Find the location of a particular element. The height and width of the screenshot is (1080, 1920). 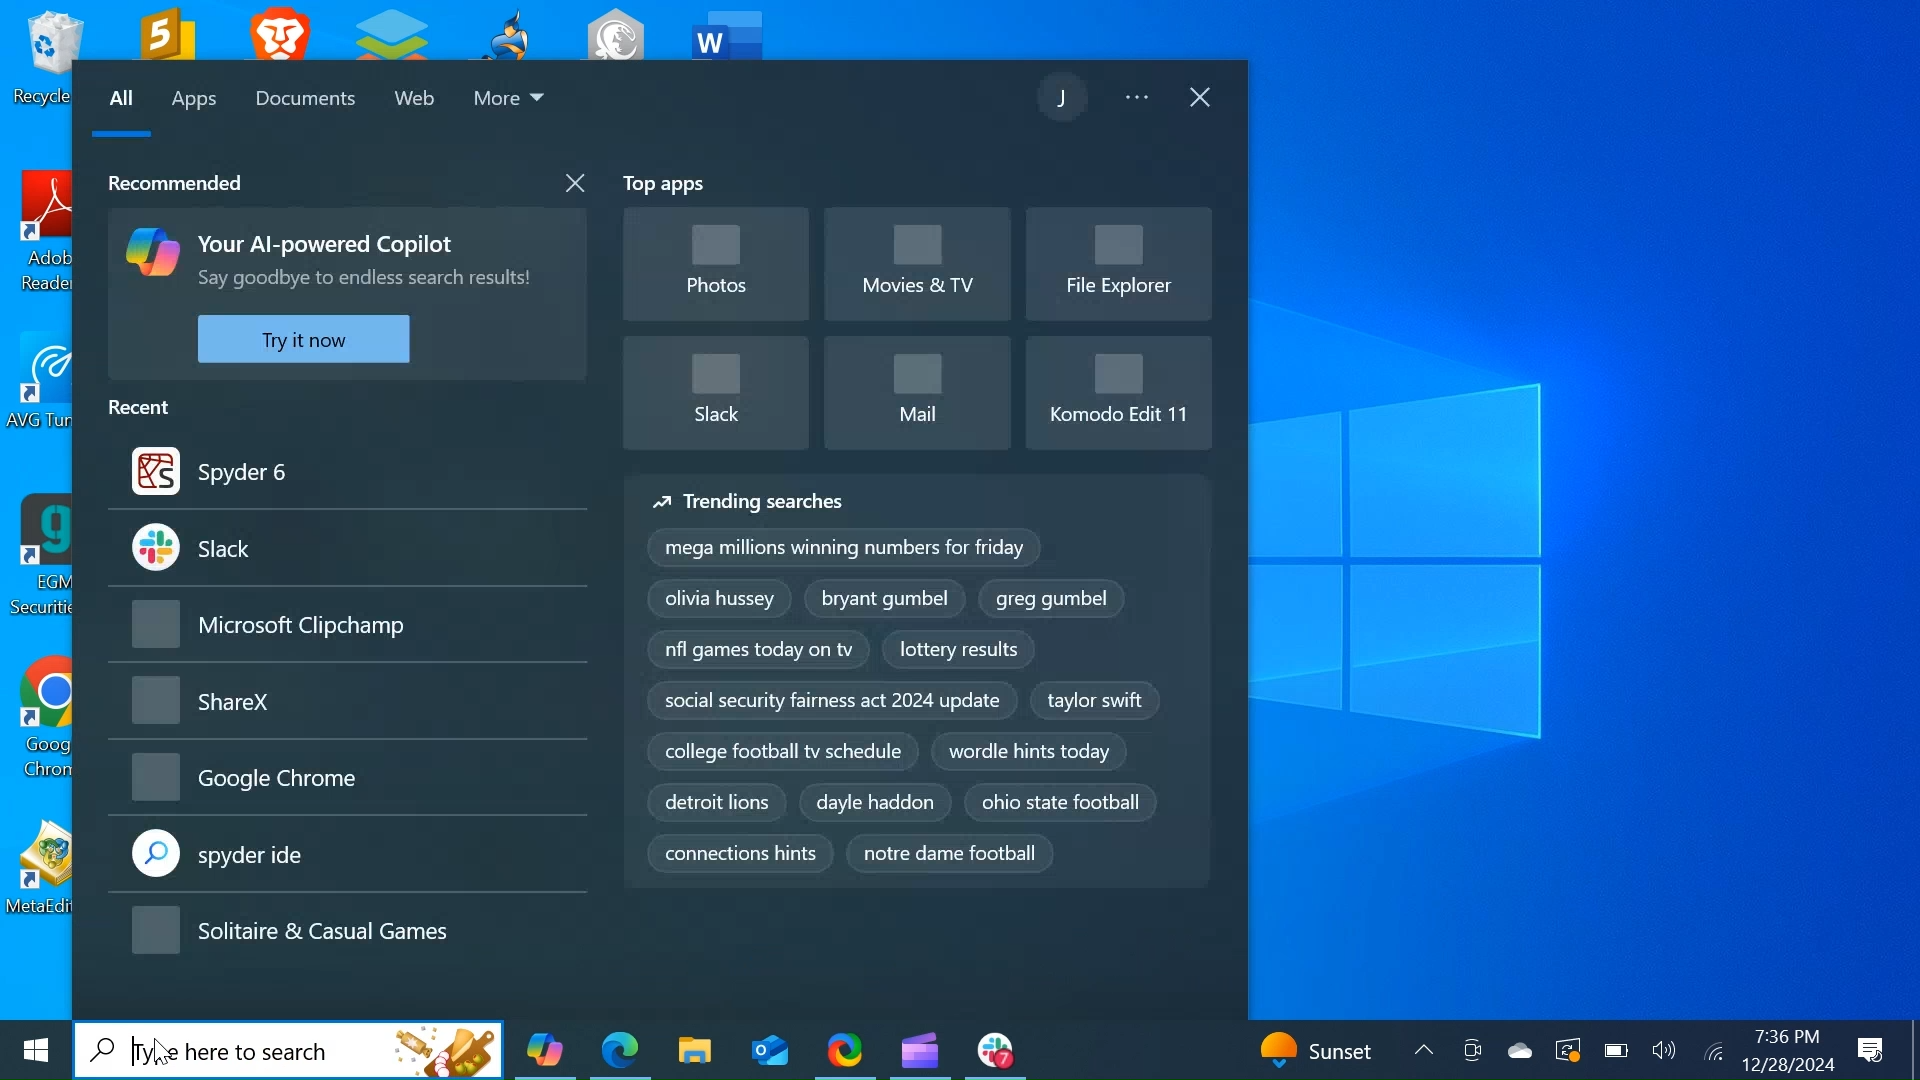

Recent is located at coordinates (146, 405).